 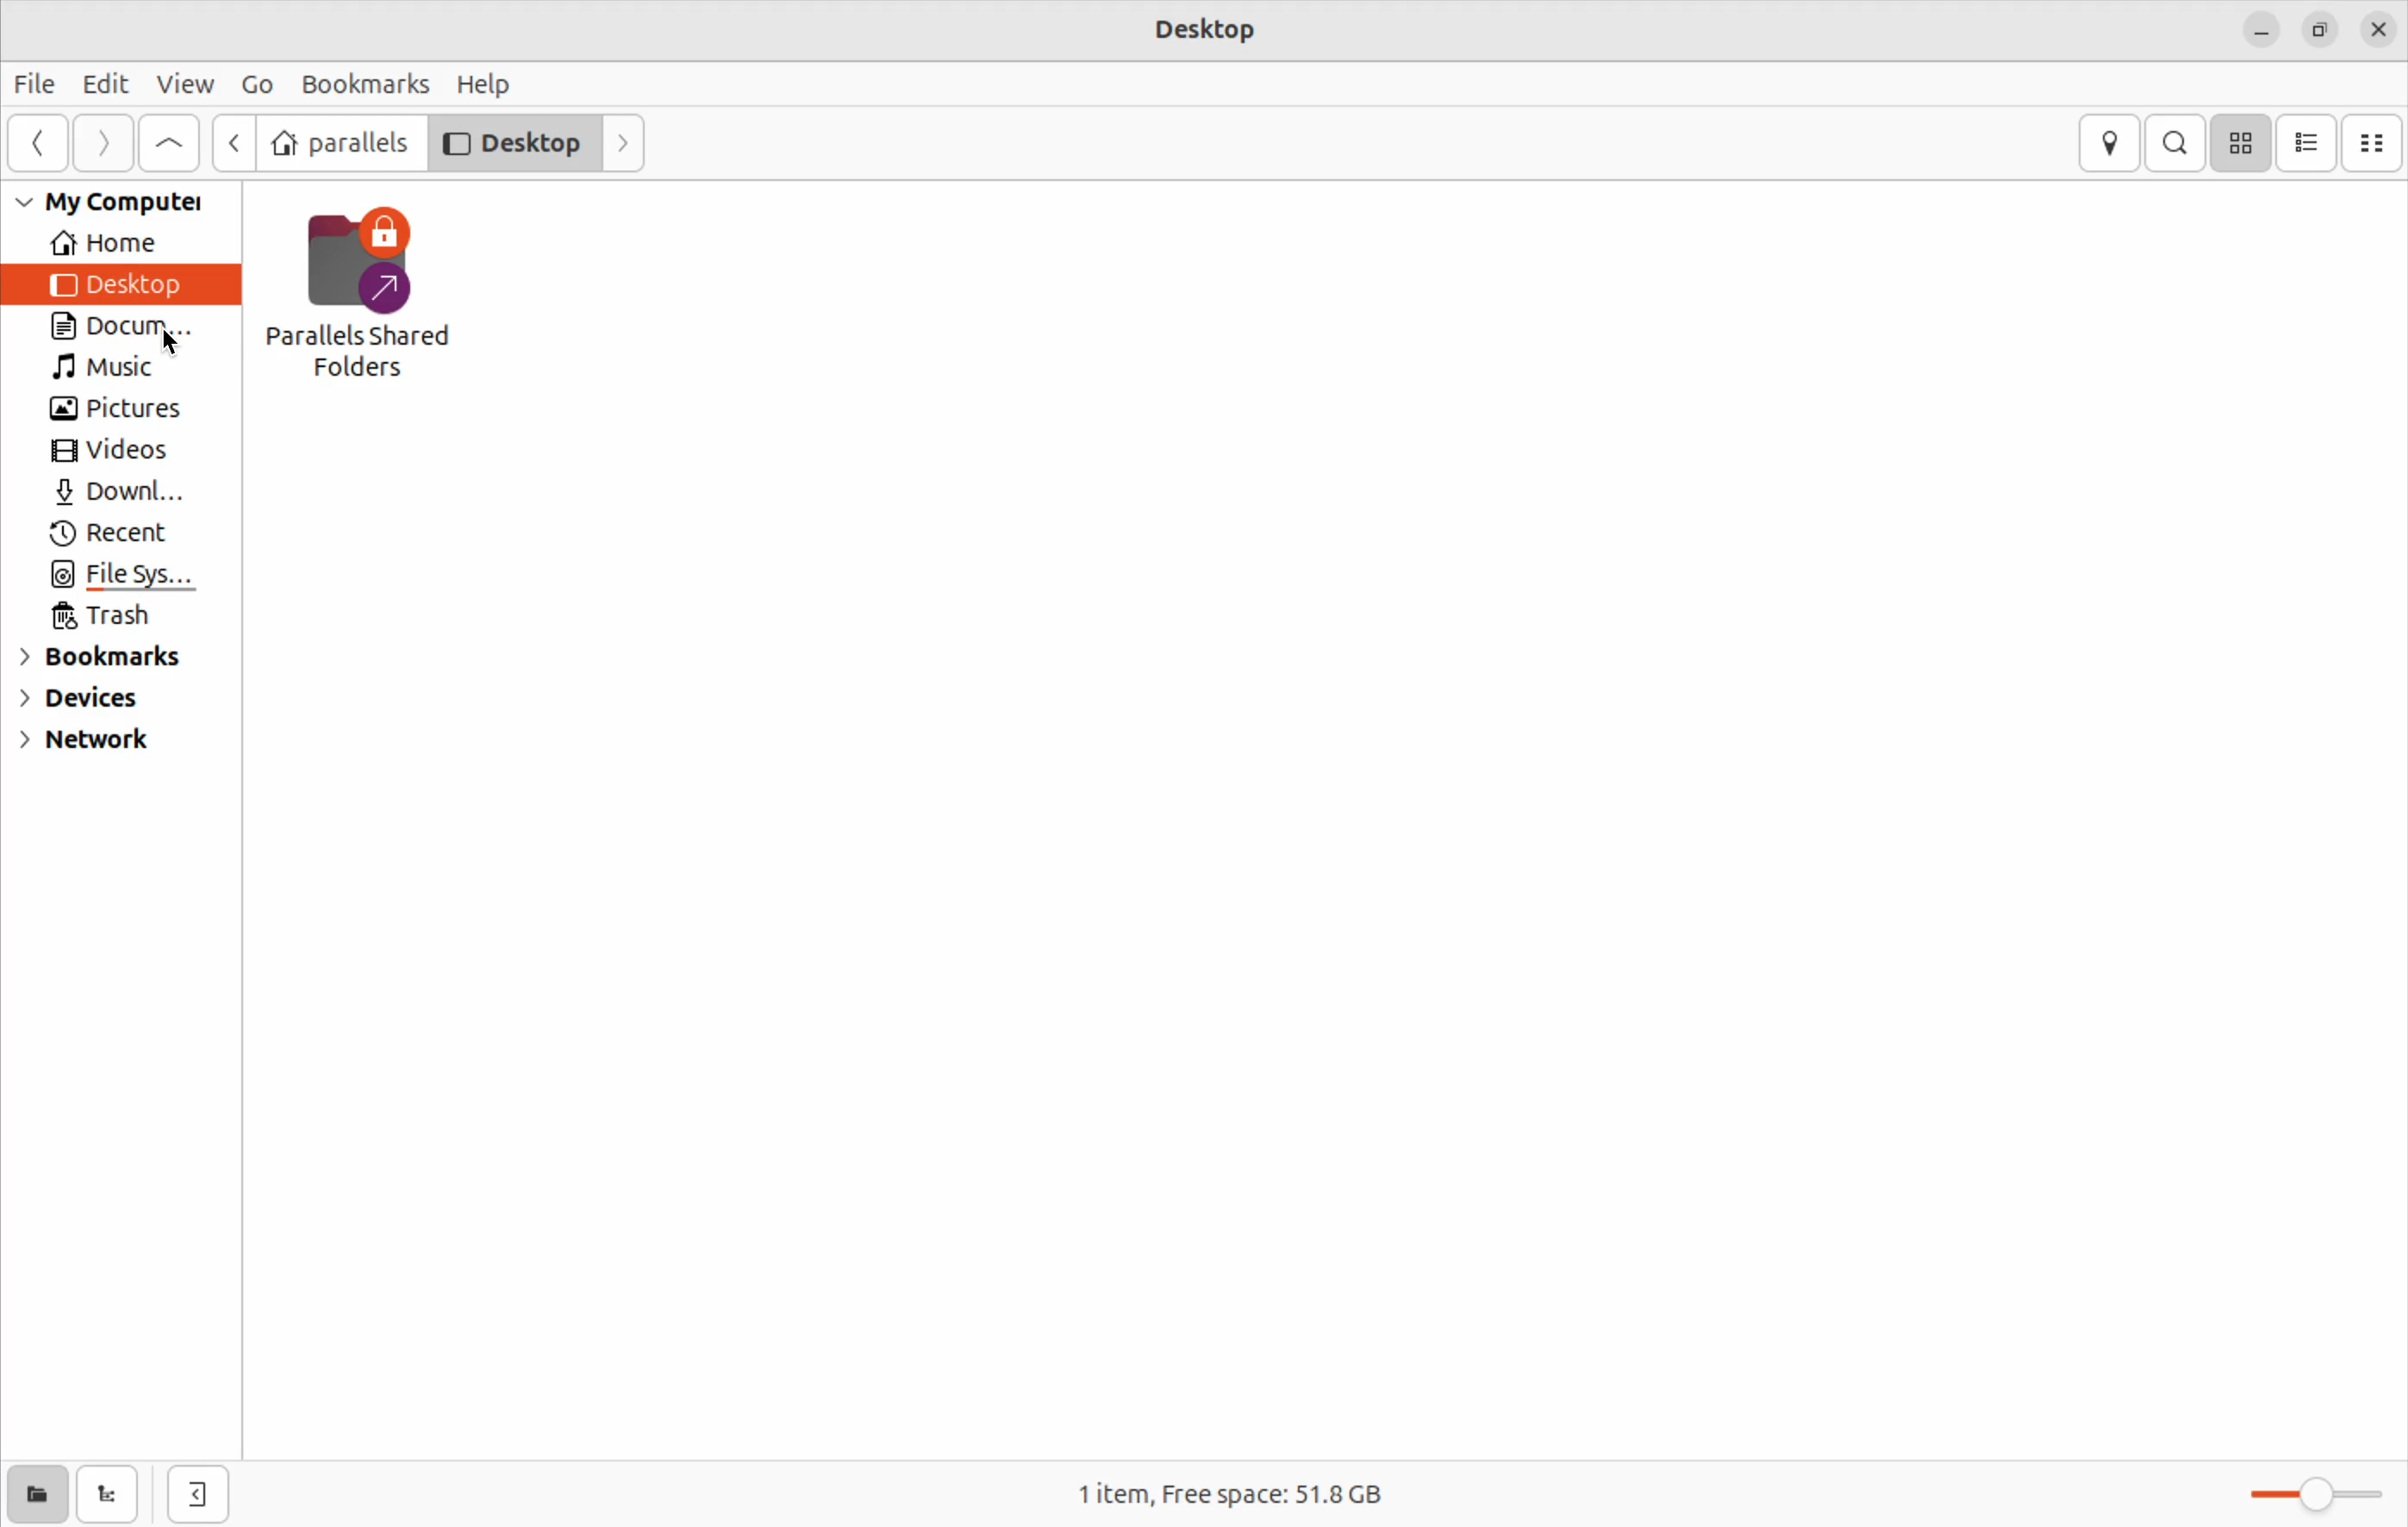 What do you see at coordinates (2111, 142) in the screenshot?
I see `location` at bounding box center [2111, 142].